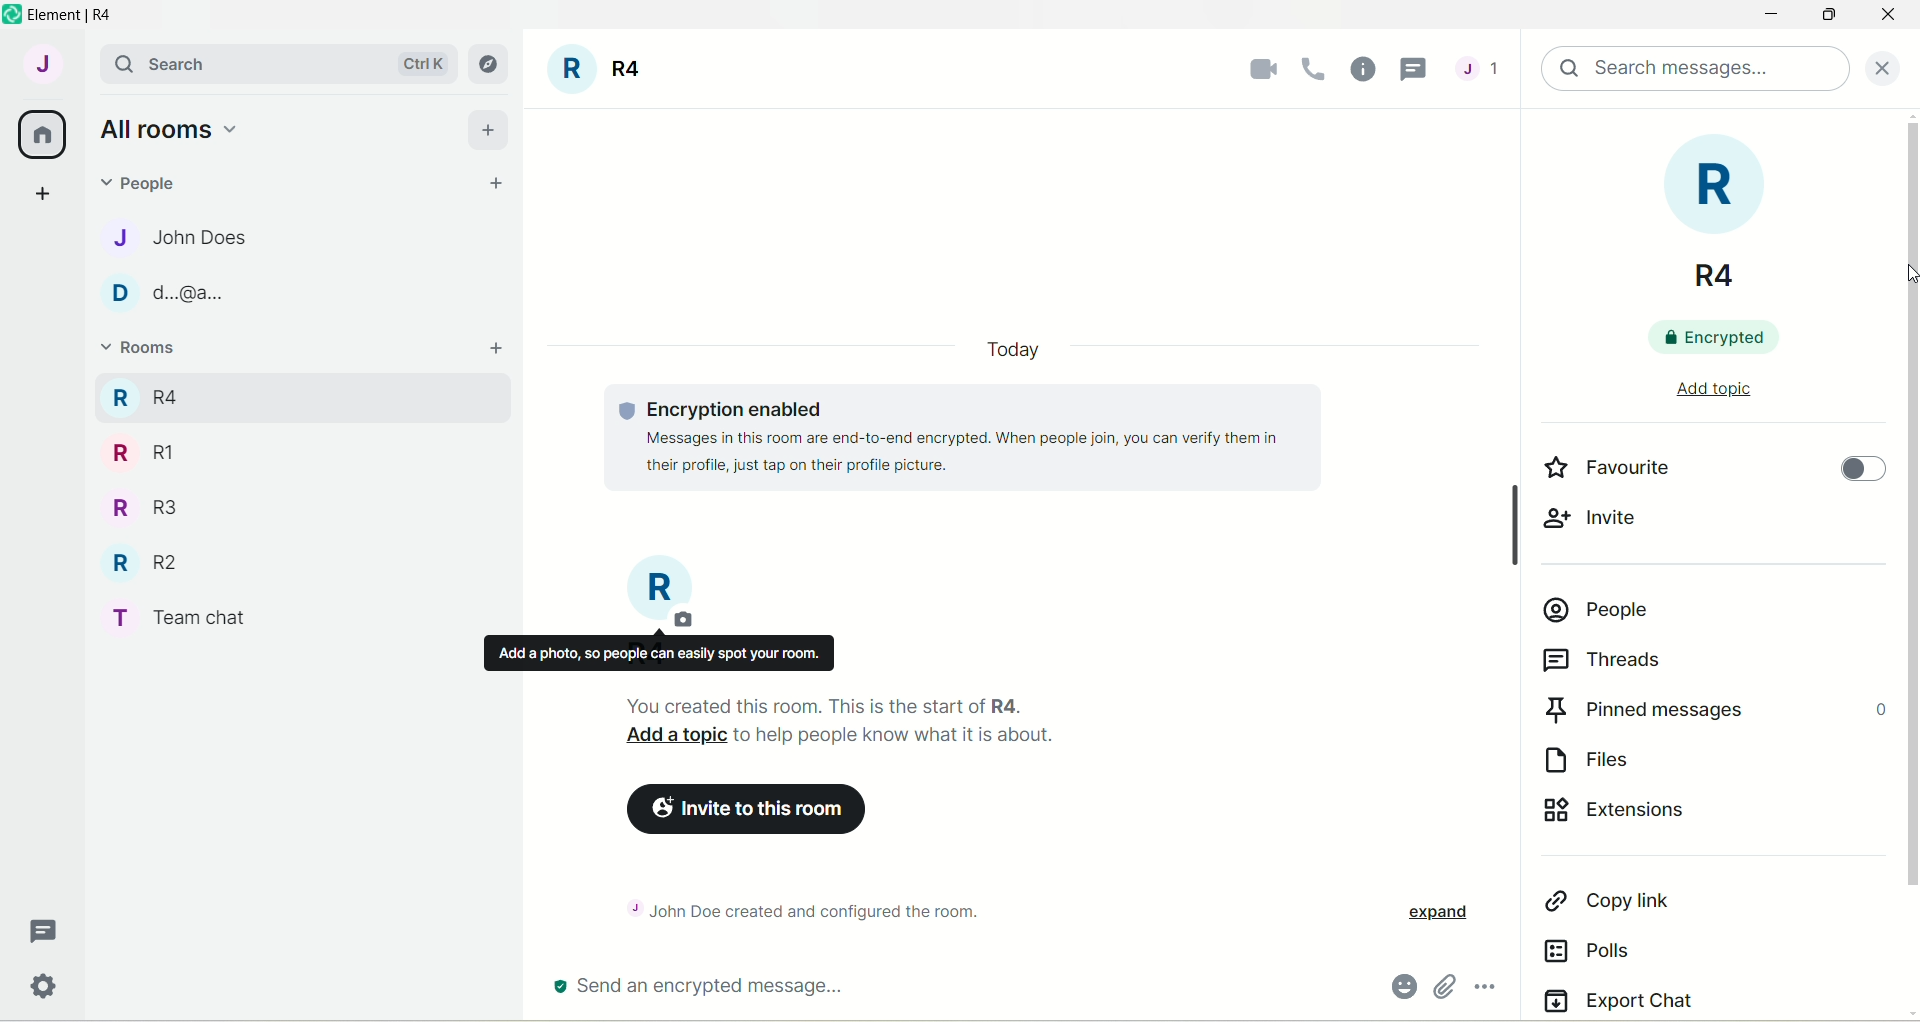 This screenshot has width=1920, height=1022. I want to click on people, so click(1598, 609).